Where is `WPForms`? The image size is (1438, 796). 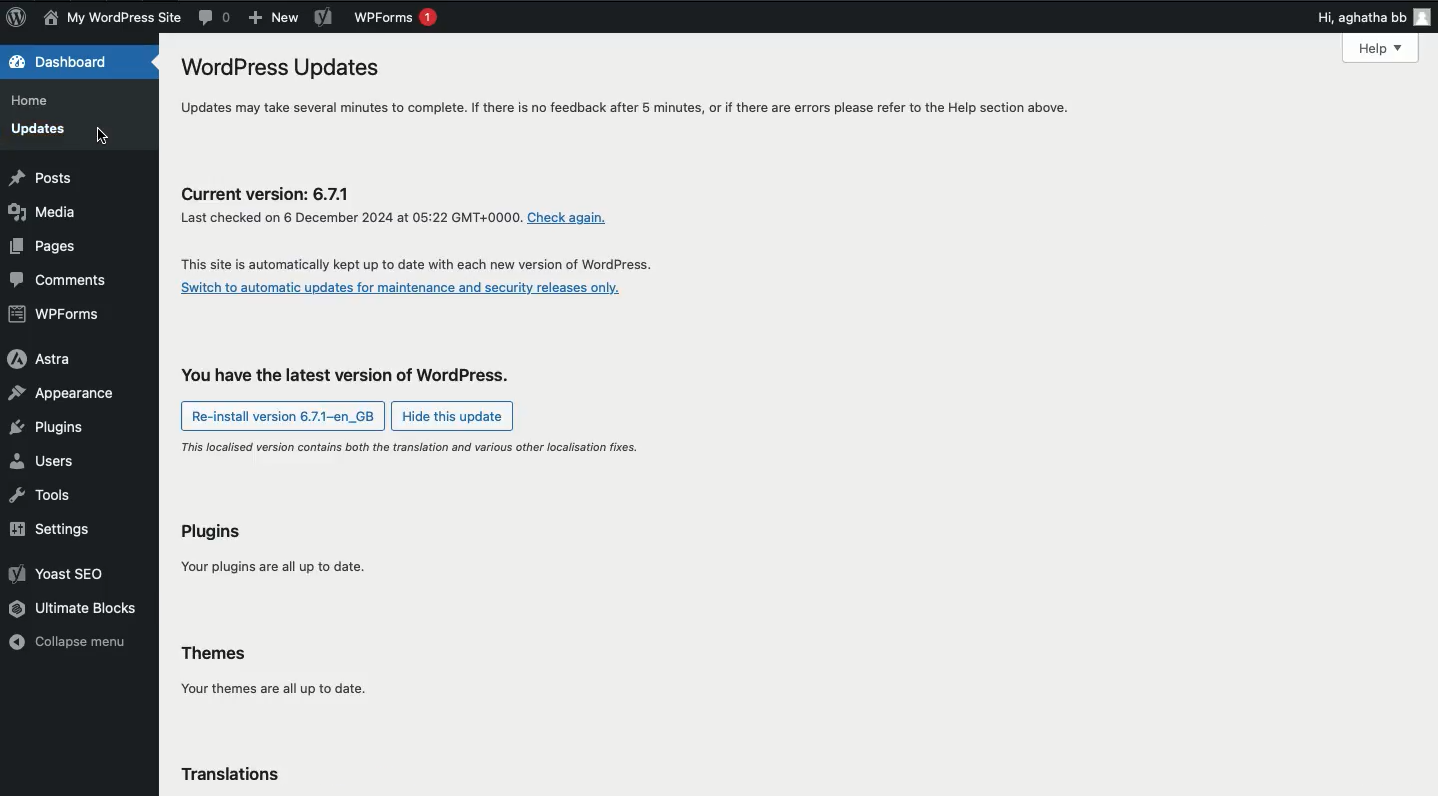 WPForms is located at coordinates (397, 20).